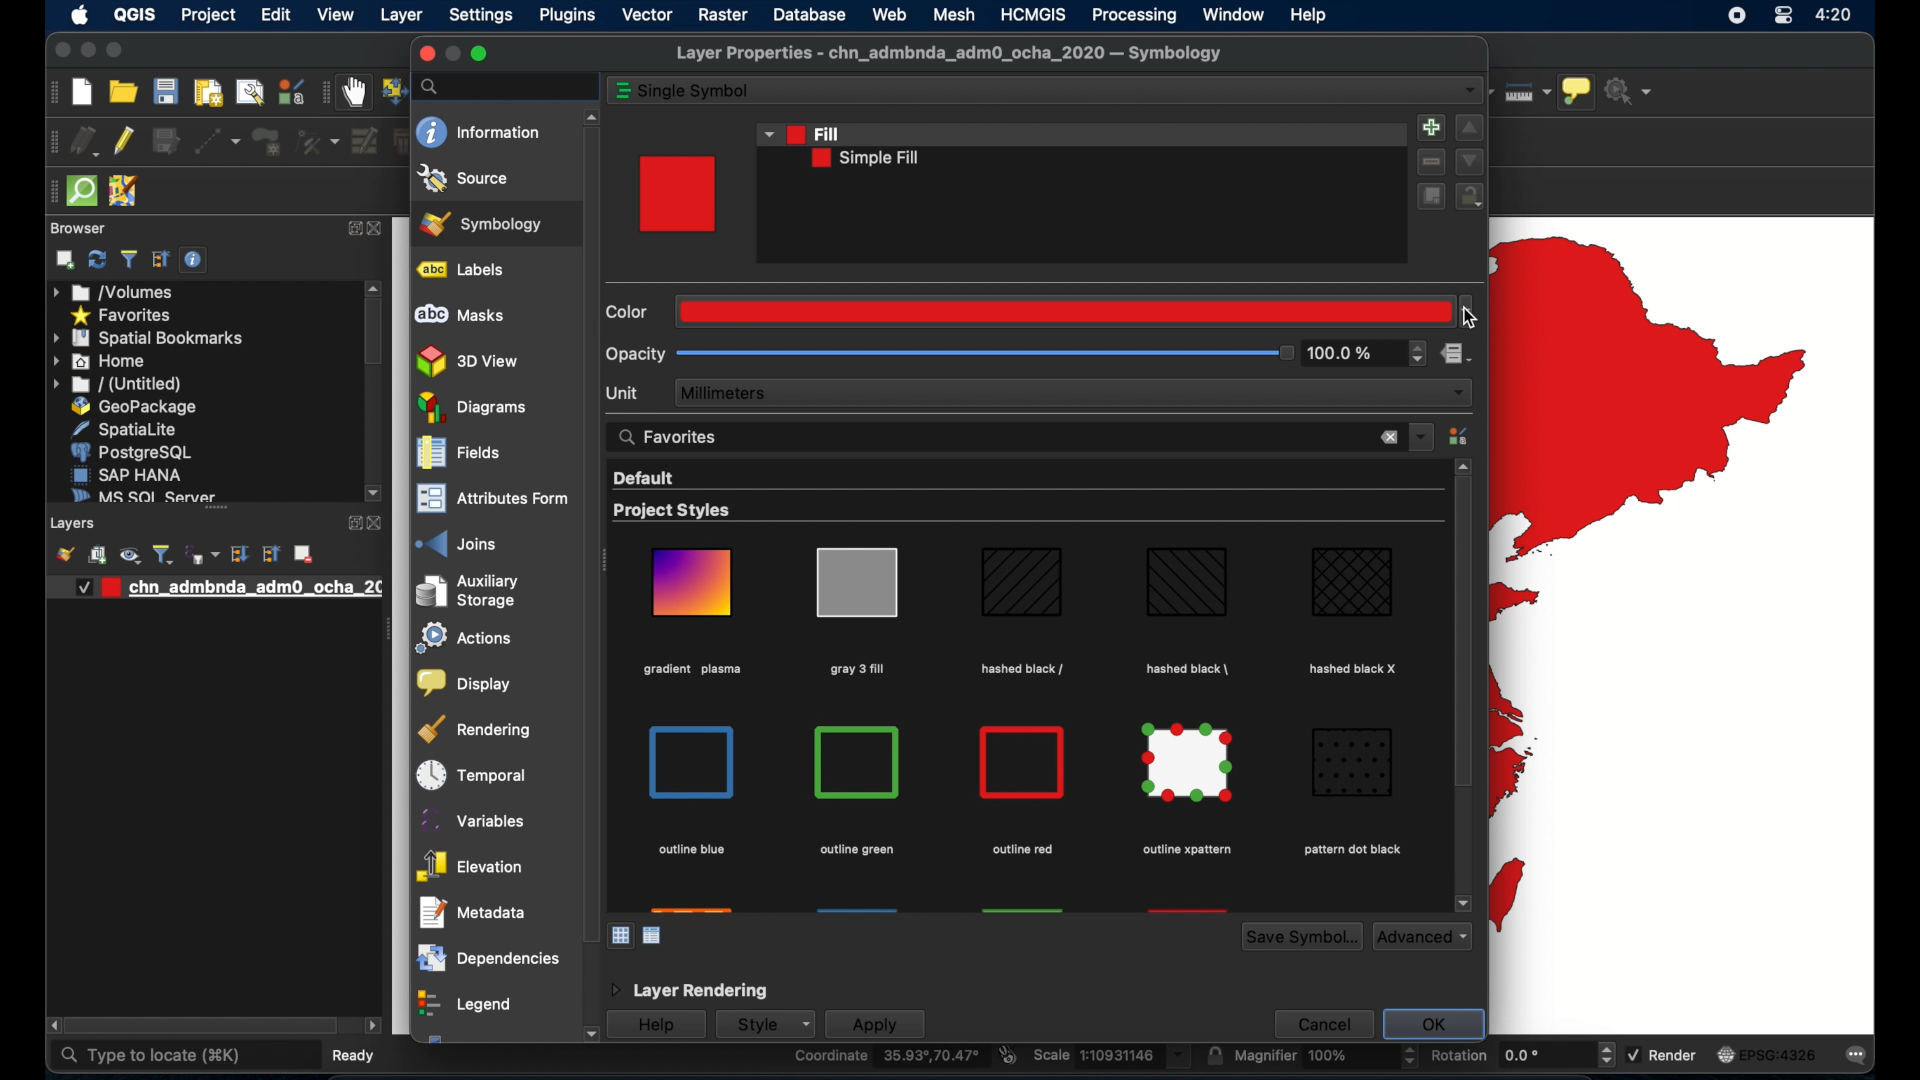  Describe the element at coordinates (374, 286) in the screenshot. I see `scroll up arrow` at that location.